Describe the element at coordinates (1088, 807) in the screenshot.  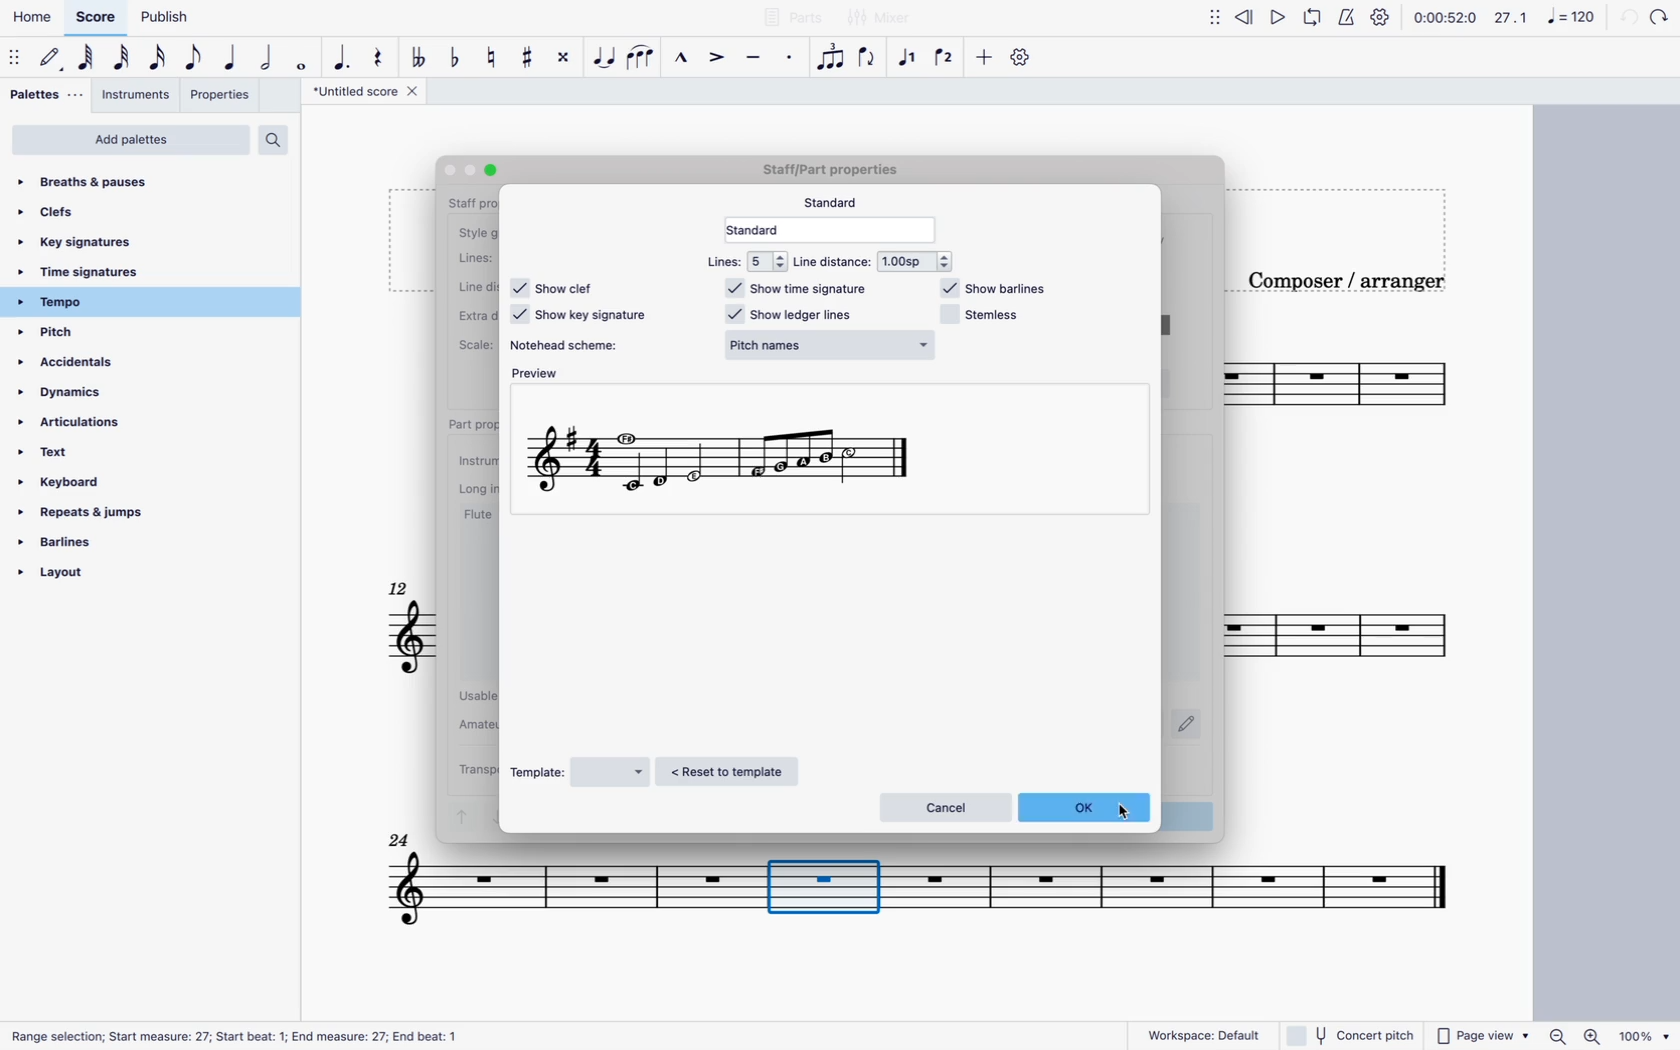
I see `ok` at that location.